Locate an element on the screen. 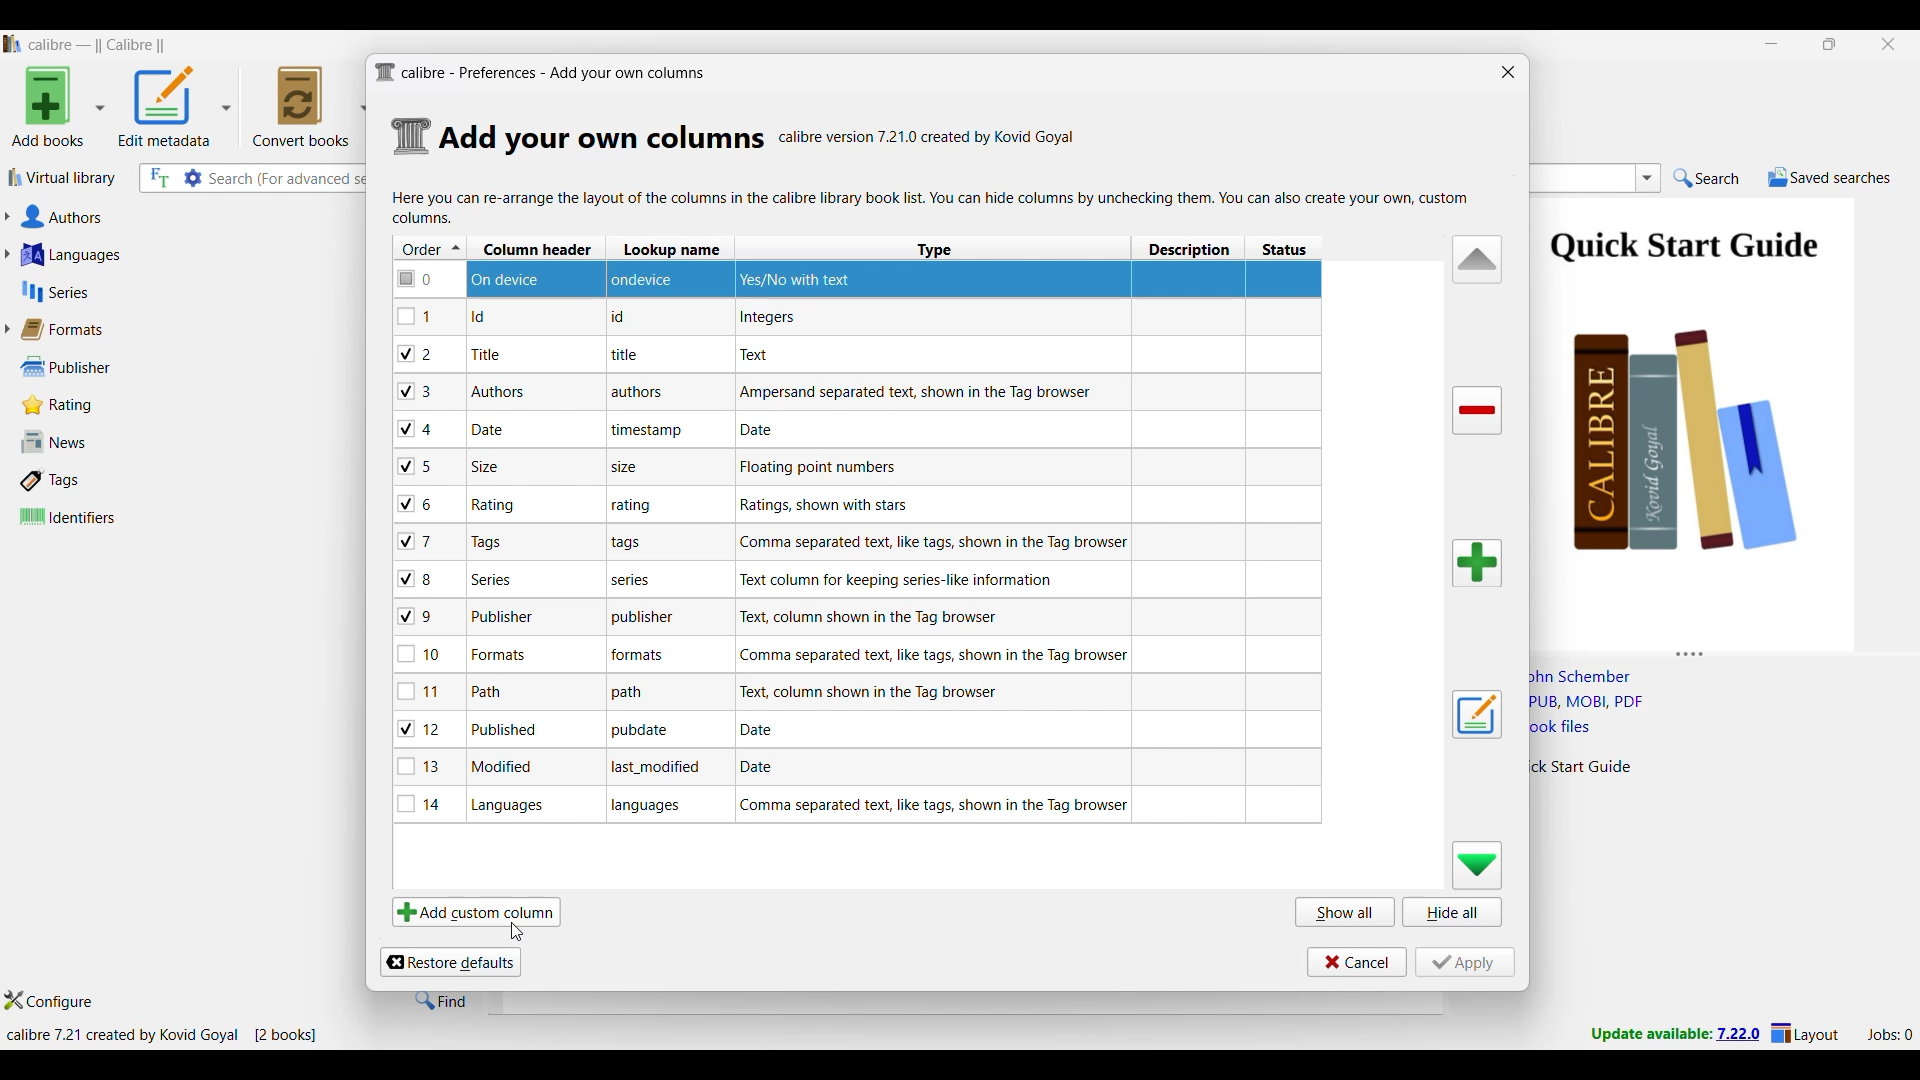  Add custom column is located at coordinates (476, 911).